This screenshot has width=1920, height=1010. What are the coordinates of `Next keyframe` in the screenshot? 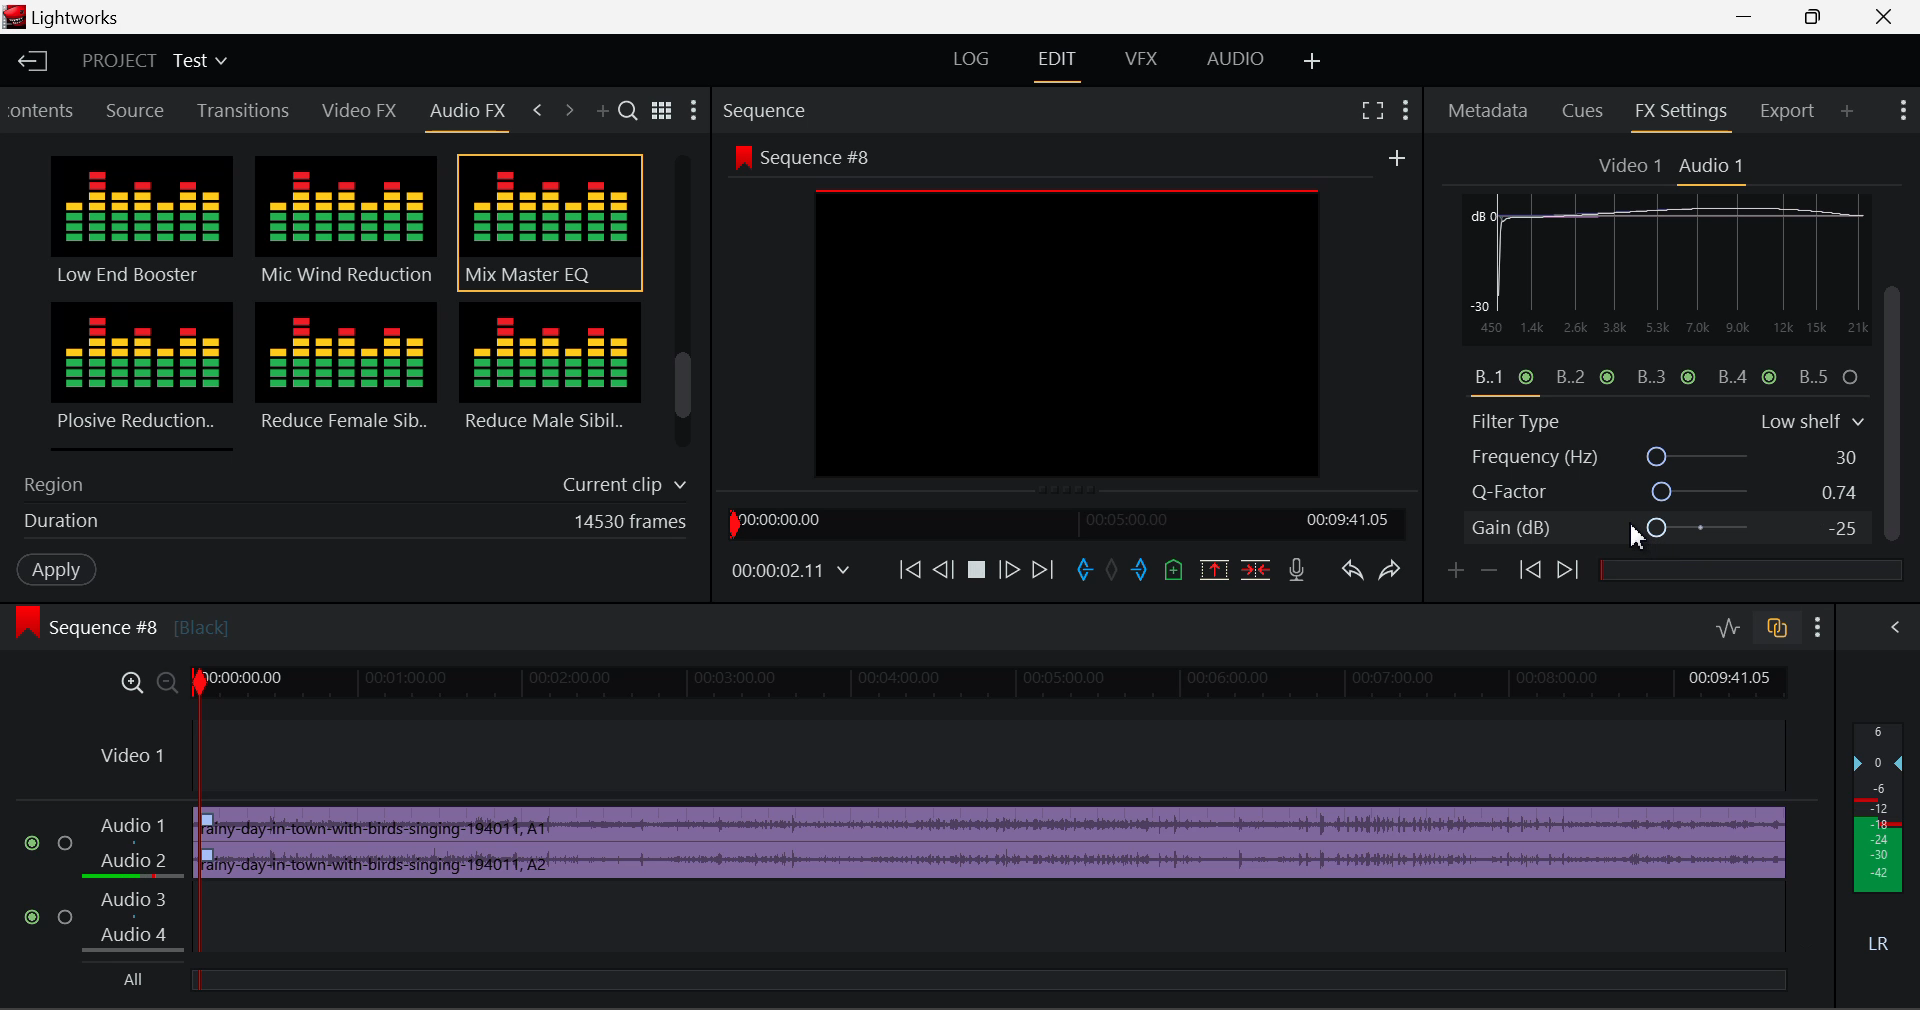 It's located at (1572, 571).